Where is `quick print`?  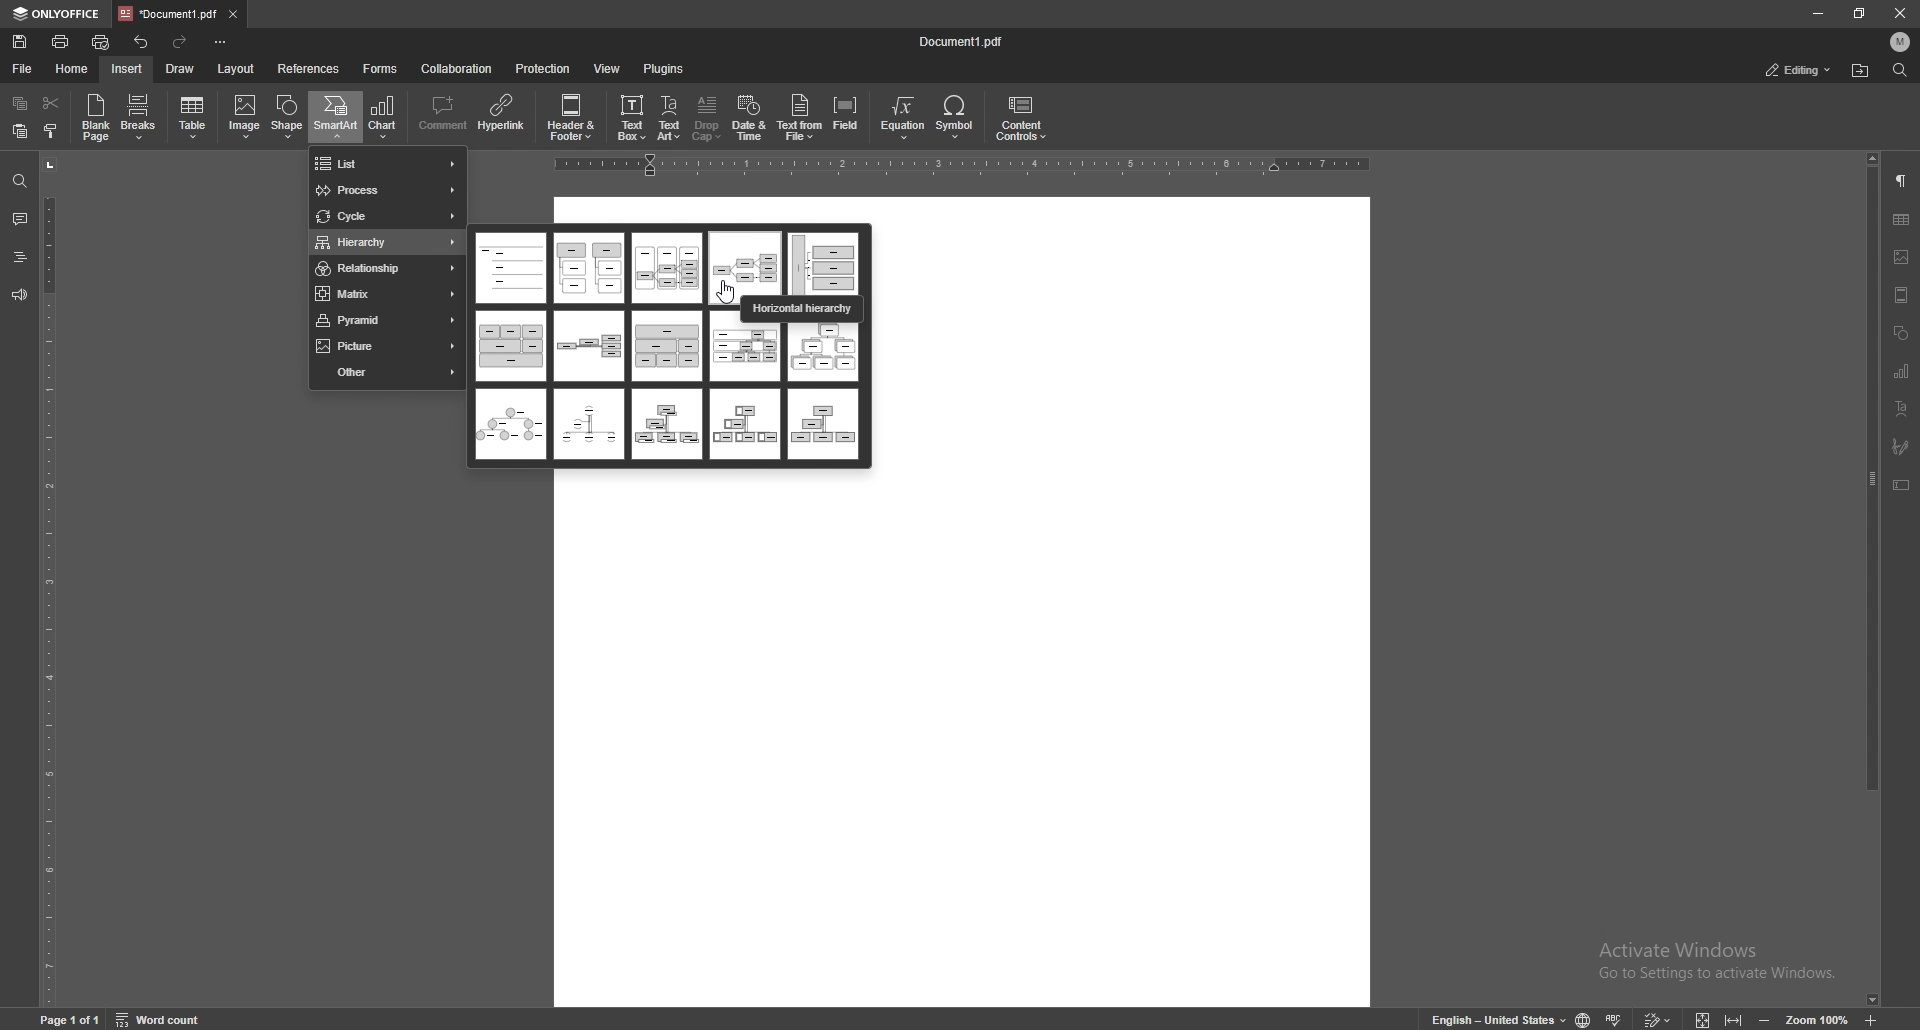
quick print is located at coordinates (102, 42).